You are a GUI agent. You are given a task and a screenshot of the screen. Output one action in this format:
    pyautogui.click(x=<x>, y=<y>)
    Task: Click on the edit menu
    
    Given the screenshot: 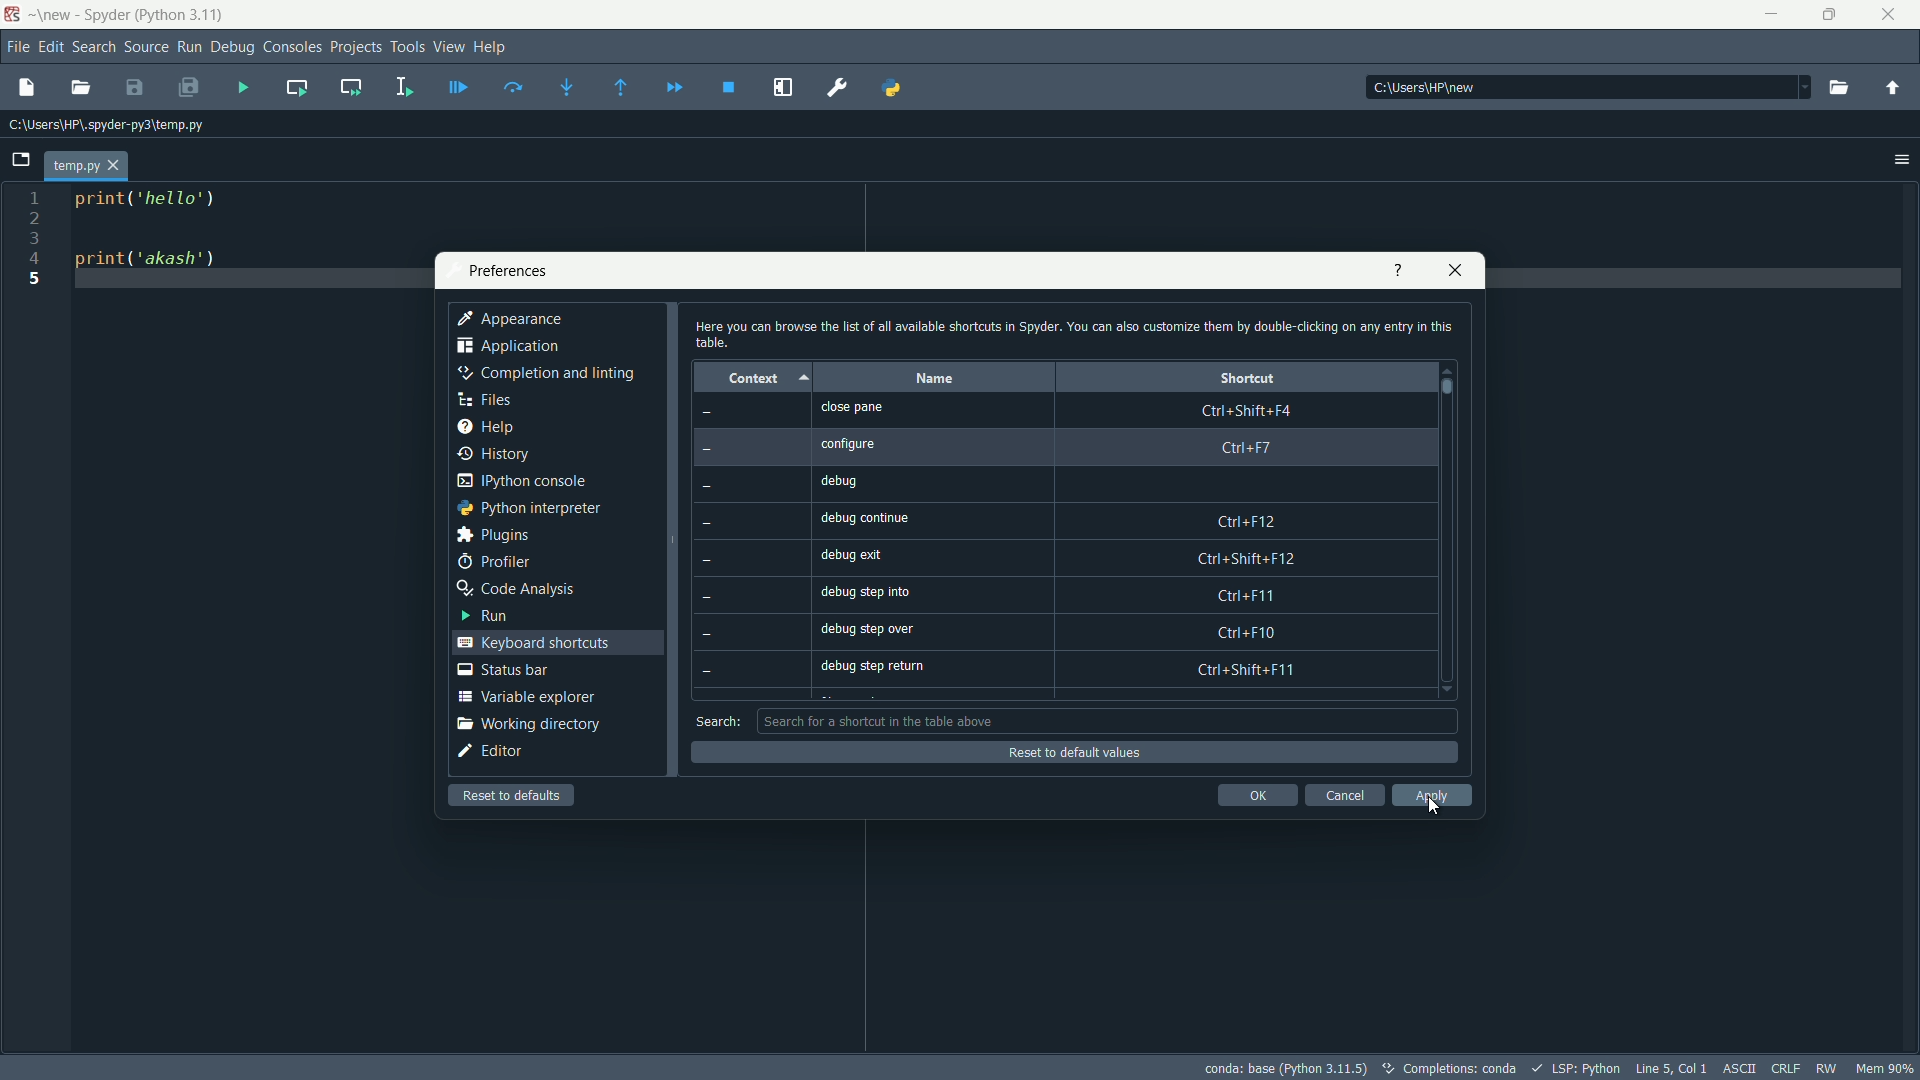 What is the action you would take?
    pyautogui.click(x=50, y=48)
    